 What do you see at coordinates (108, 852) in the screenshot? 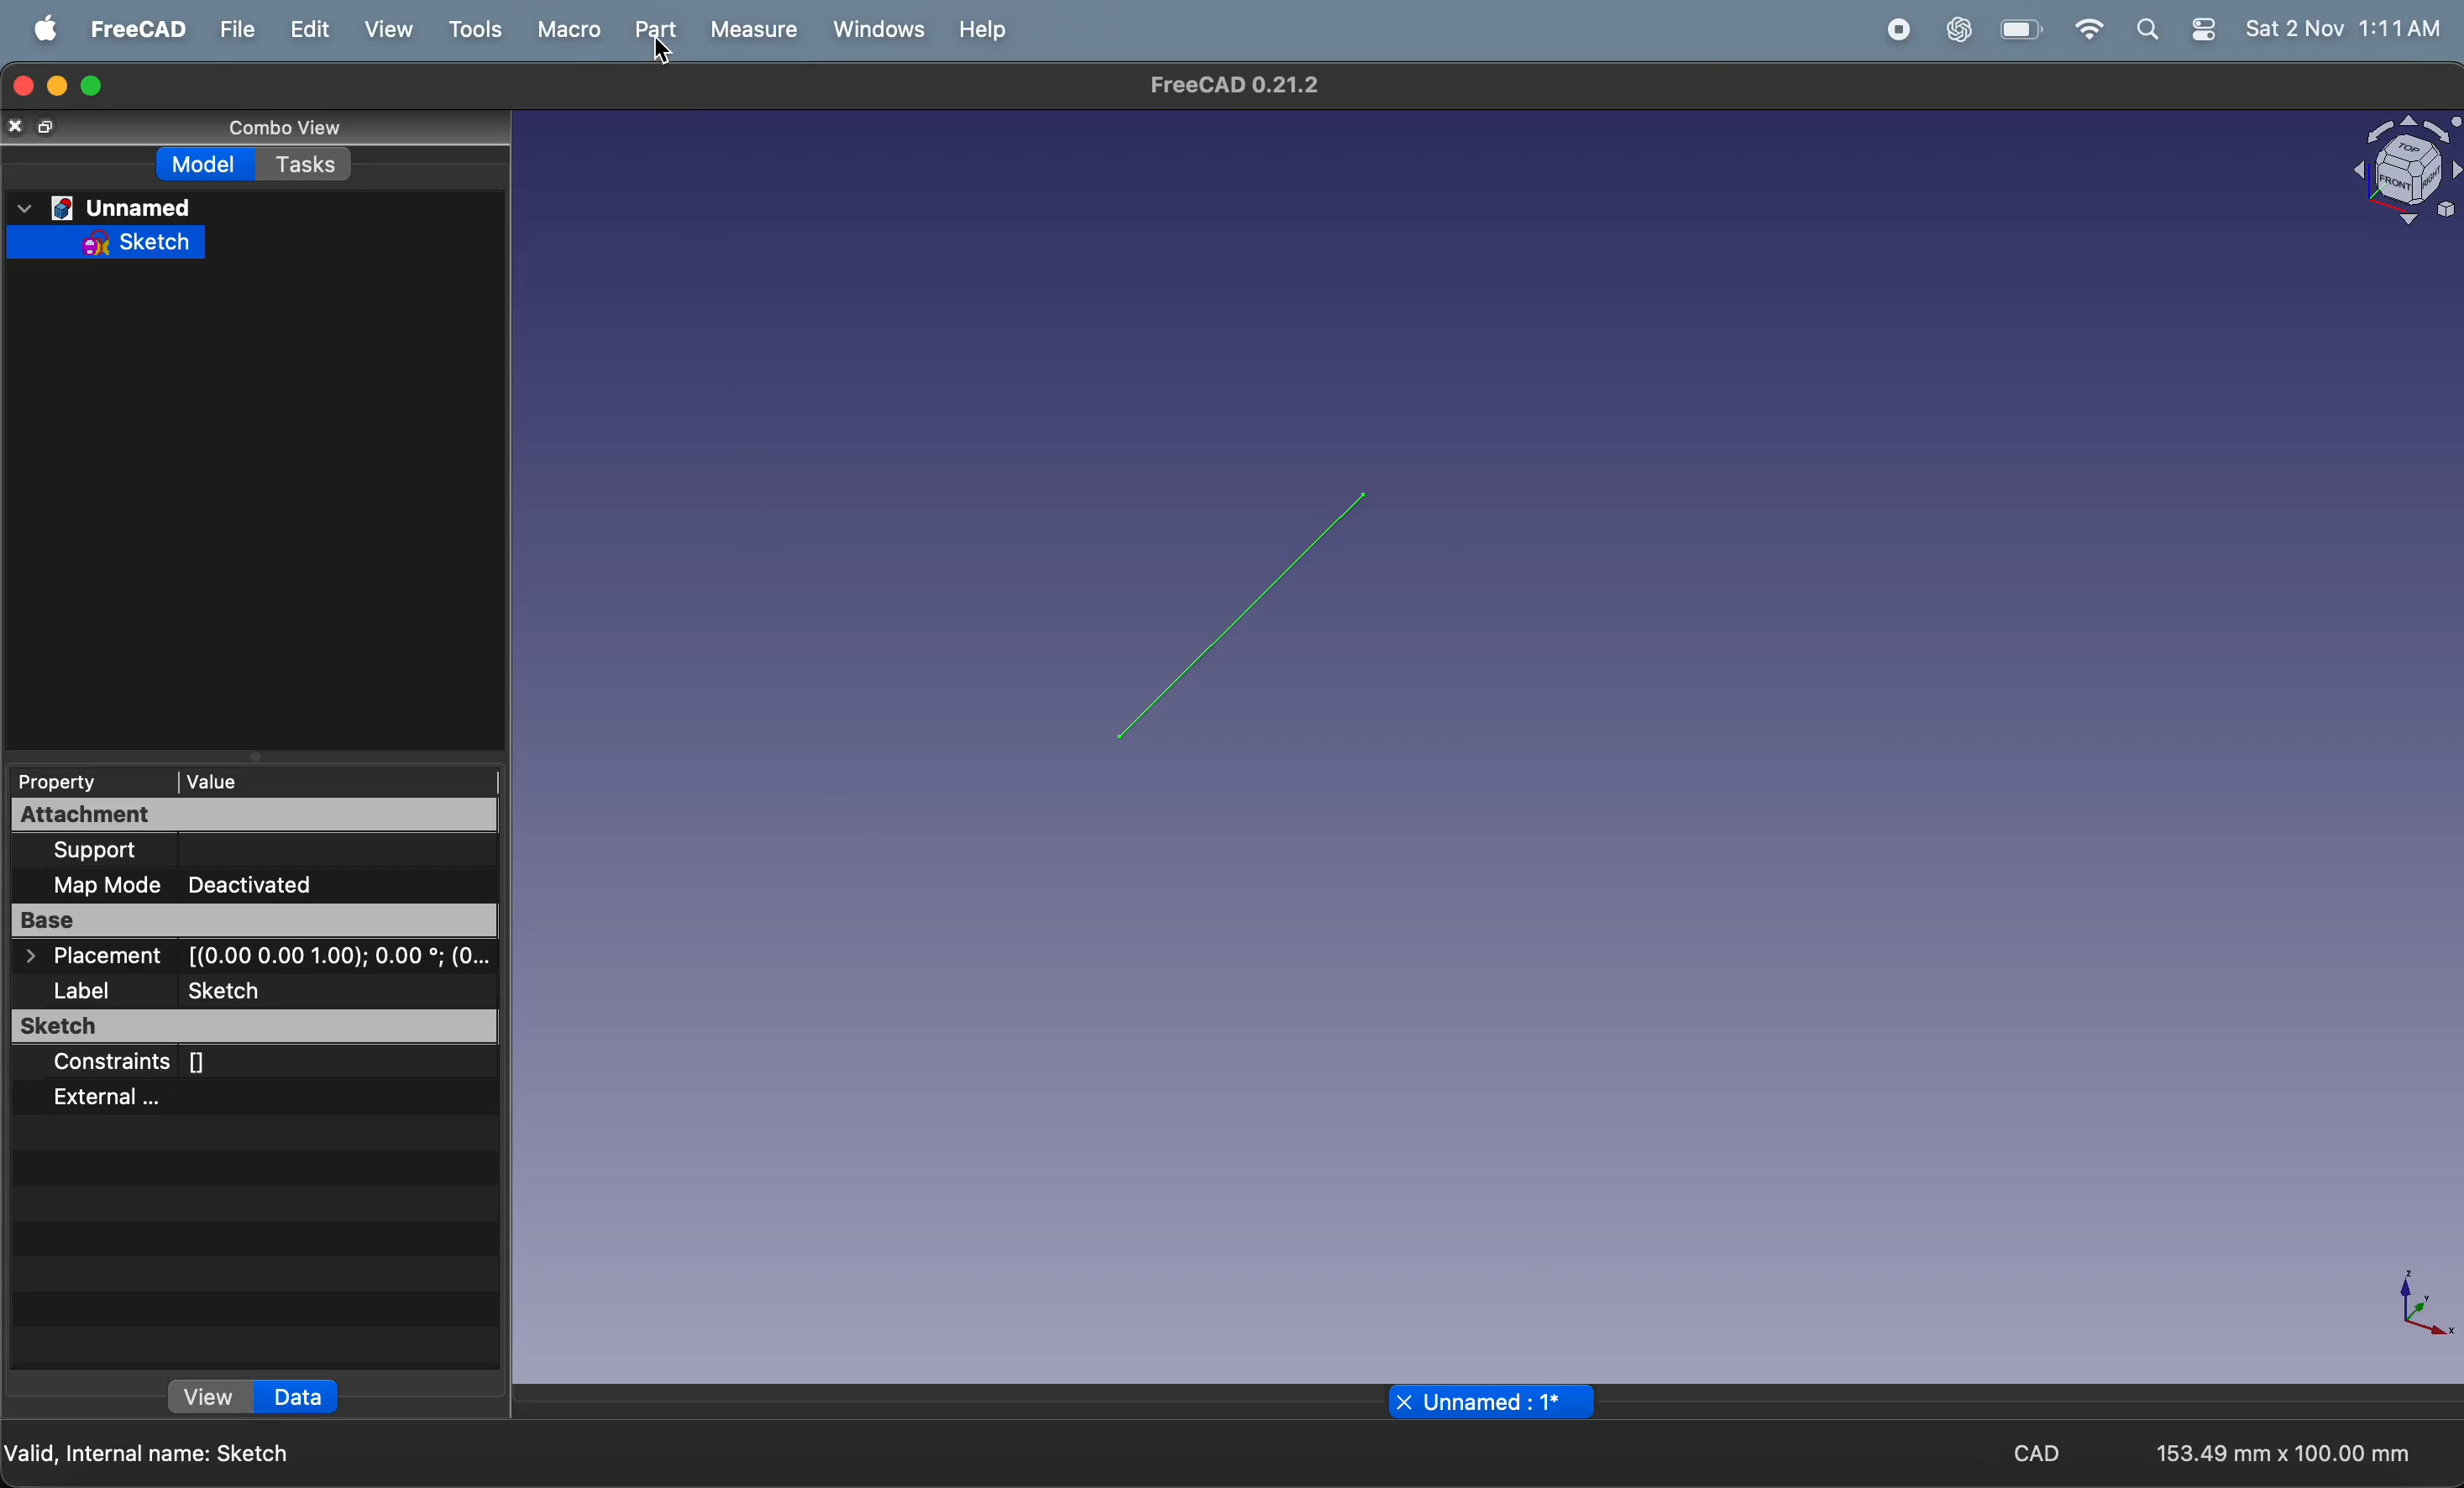
I see `support` at bounding box center [108, 852].